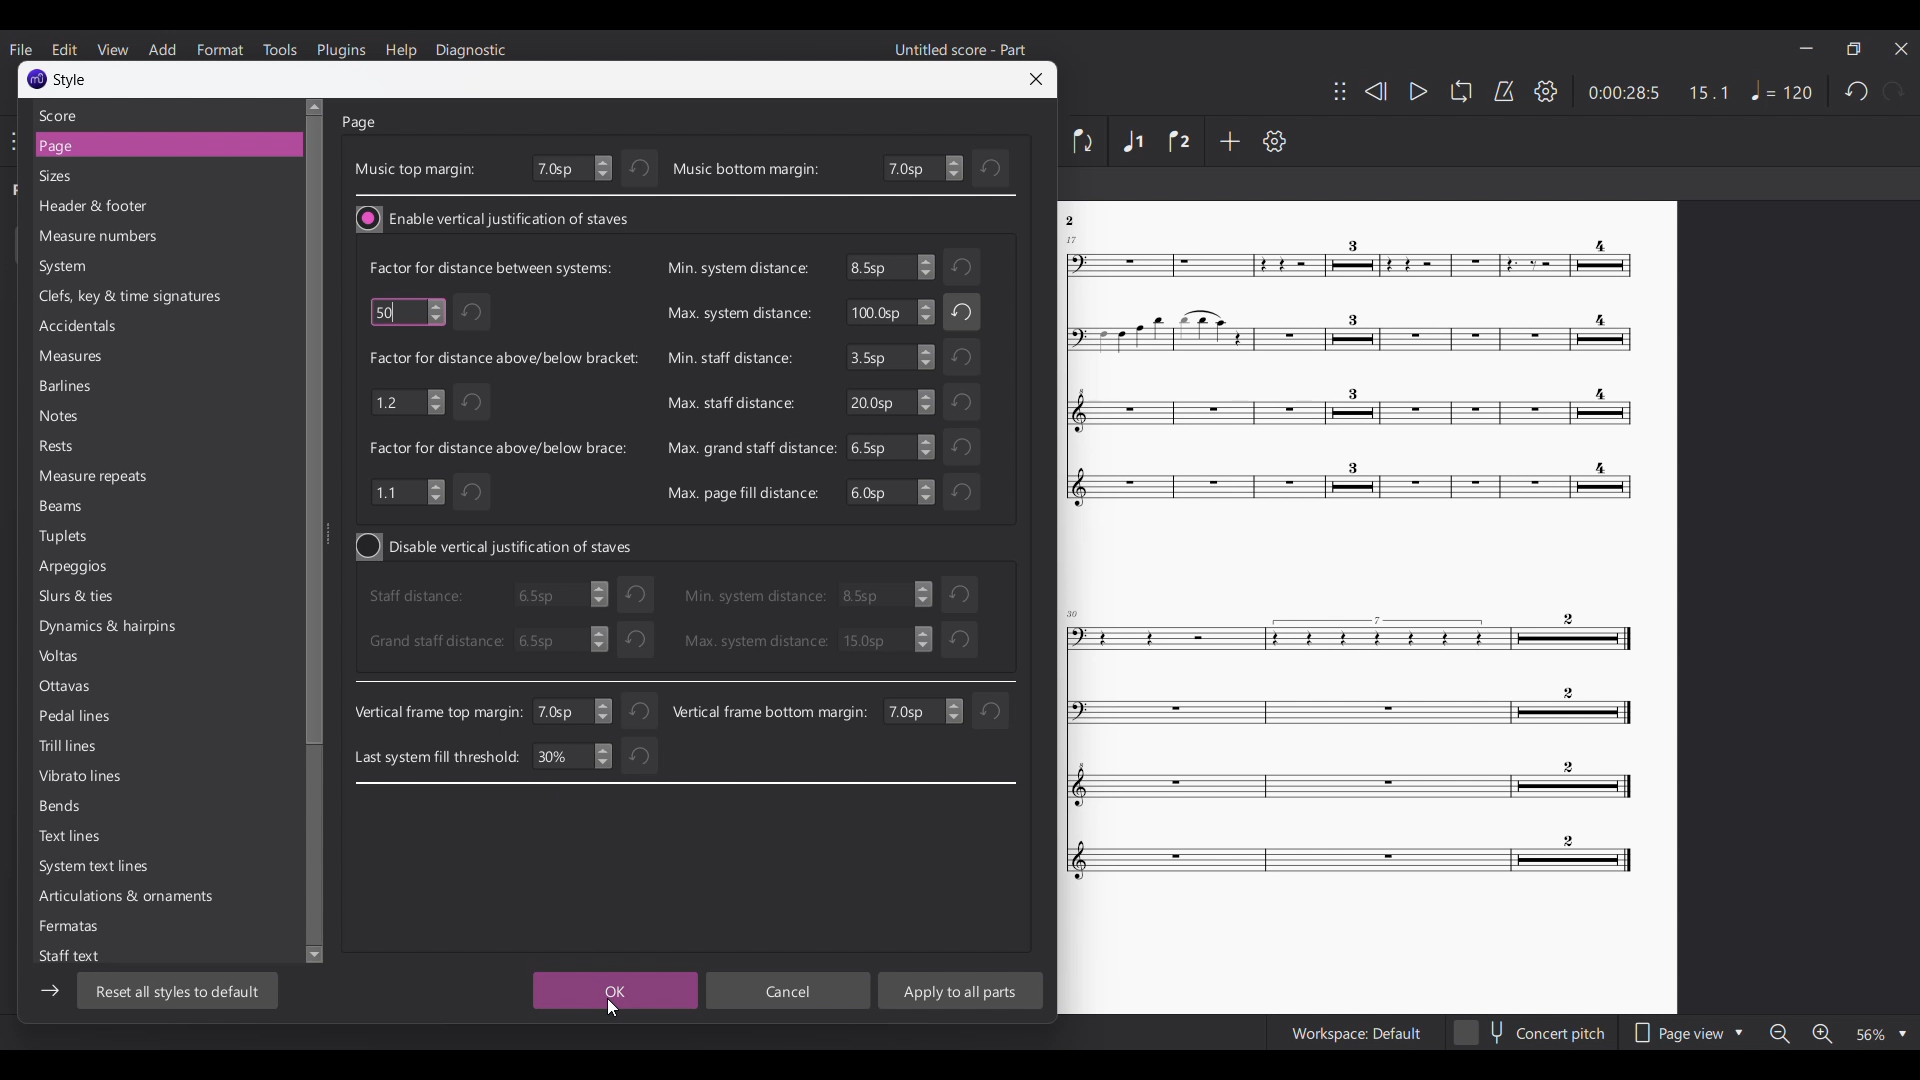 Image resolution: width=1920 pixels, height=1080 pixels. I want to click on Grand staff distance, so click(434, 641).